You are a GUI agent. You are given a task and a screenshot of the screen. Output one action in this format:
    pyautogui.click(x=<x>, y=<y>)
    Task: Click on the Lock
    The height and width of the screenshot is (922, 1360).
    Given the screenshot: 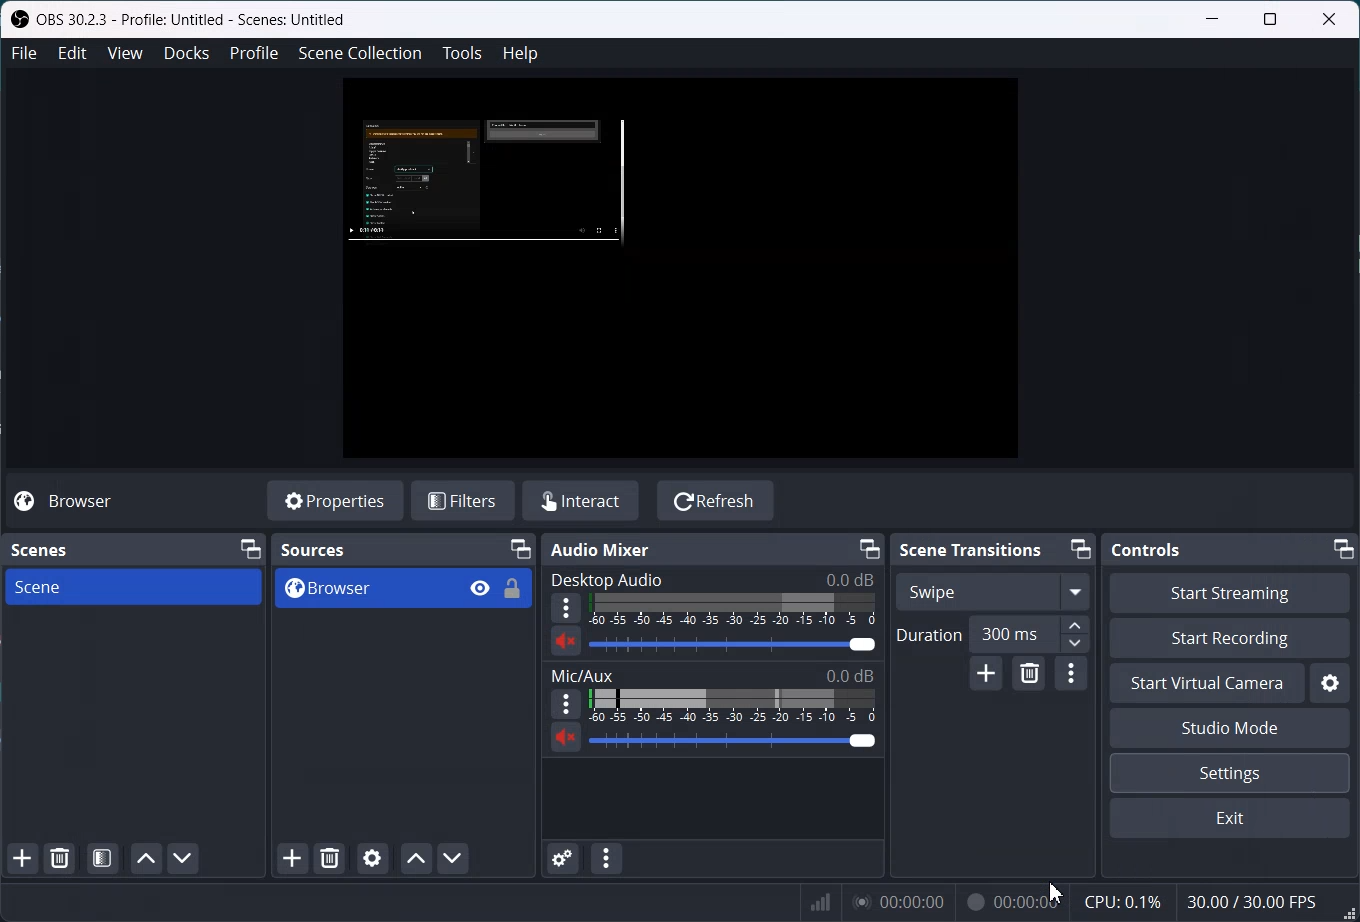 What is the action you would take?
    pyautogui.click(x=513, y=588)
    